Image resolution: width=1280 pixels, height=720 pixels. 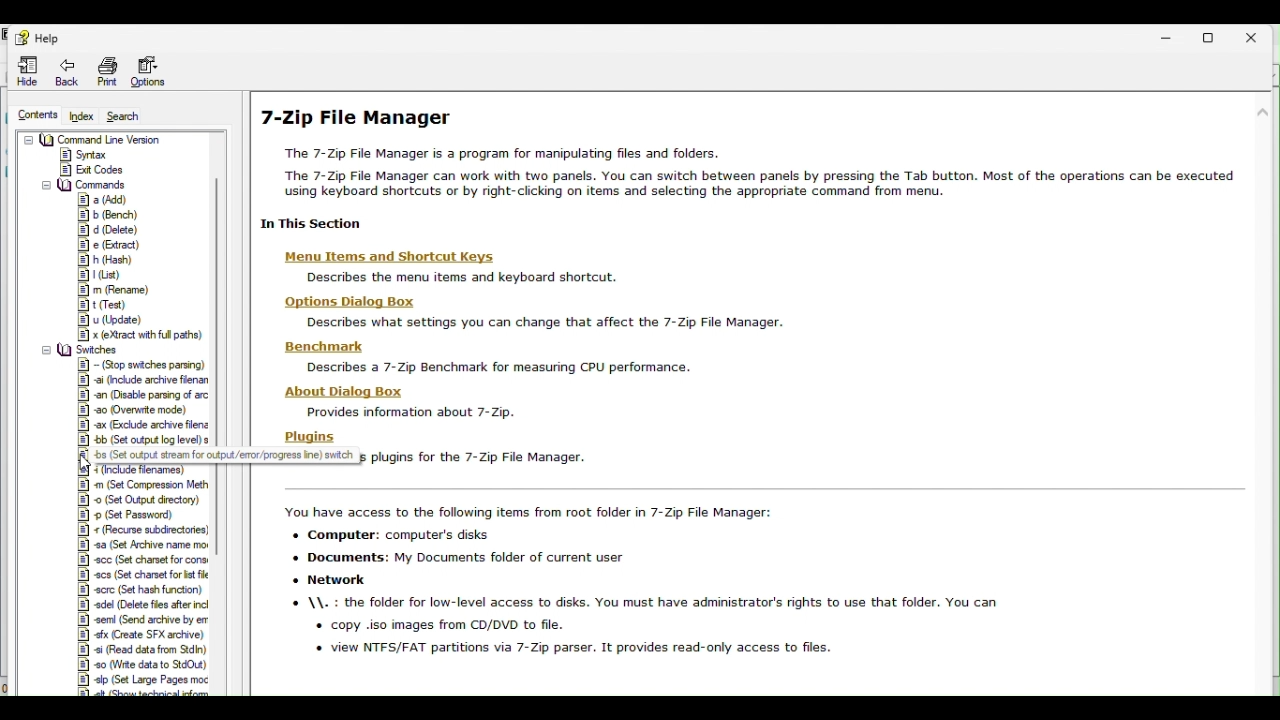 I want to click on 7-Zip File Manager
The 7-Zip File Manager is a program for manipulating files and folders.
The 7-Zip File Manager can work with two panels. You can switch between panels by pressing the Tab button. Most of the operations can be executed
using keyboard shortcuts or by right-cBicking on items and selecting the appropriate command from menu., so click(x=748, y=151).